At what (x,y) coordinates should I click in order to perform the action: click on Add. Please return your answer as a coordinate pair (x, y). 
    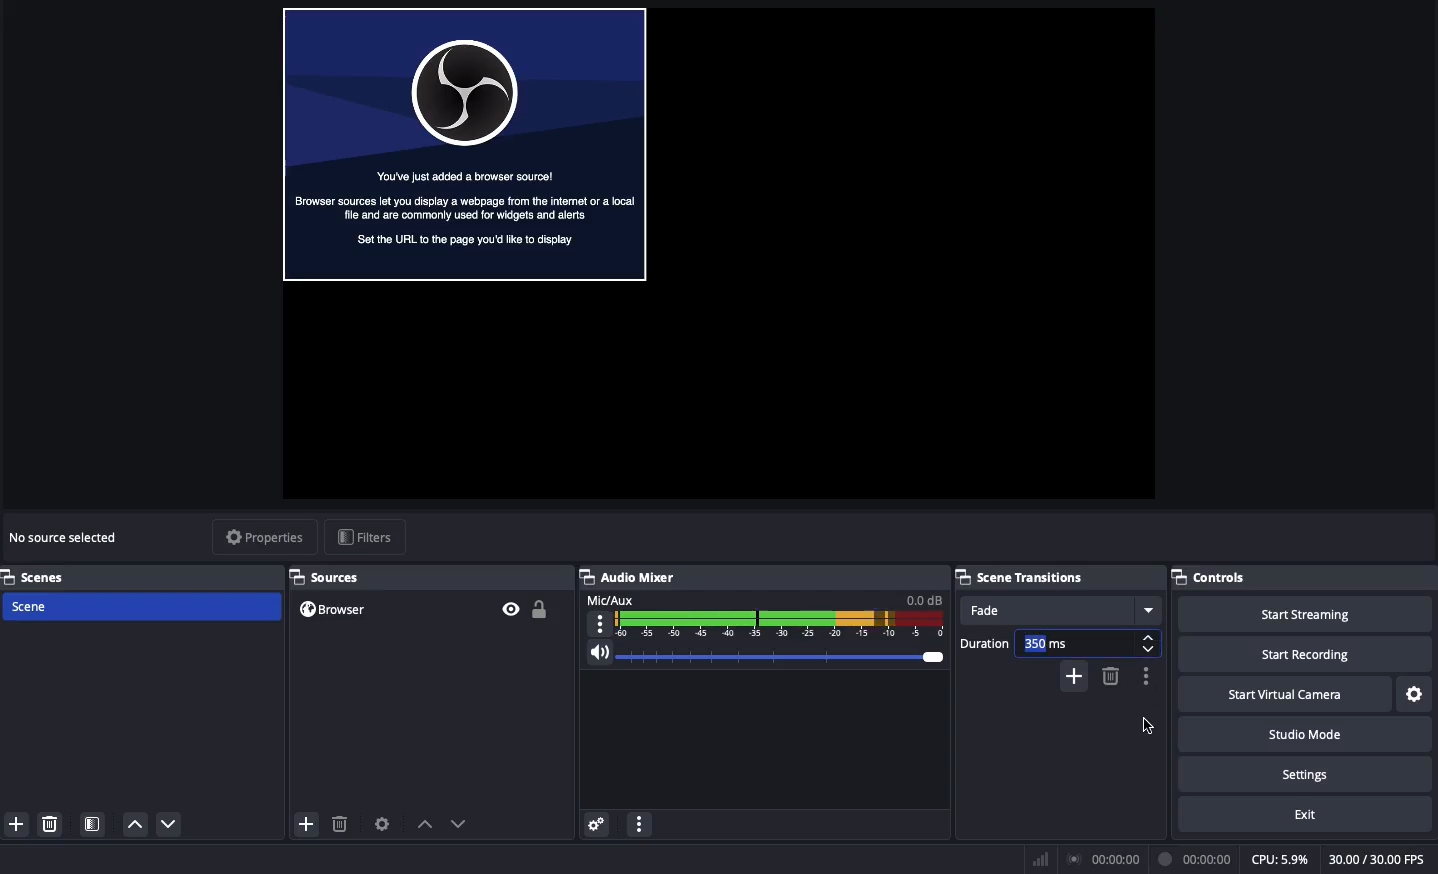
    Looking at the image, I should click on (18, 825).